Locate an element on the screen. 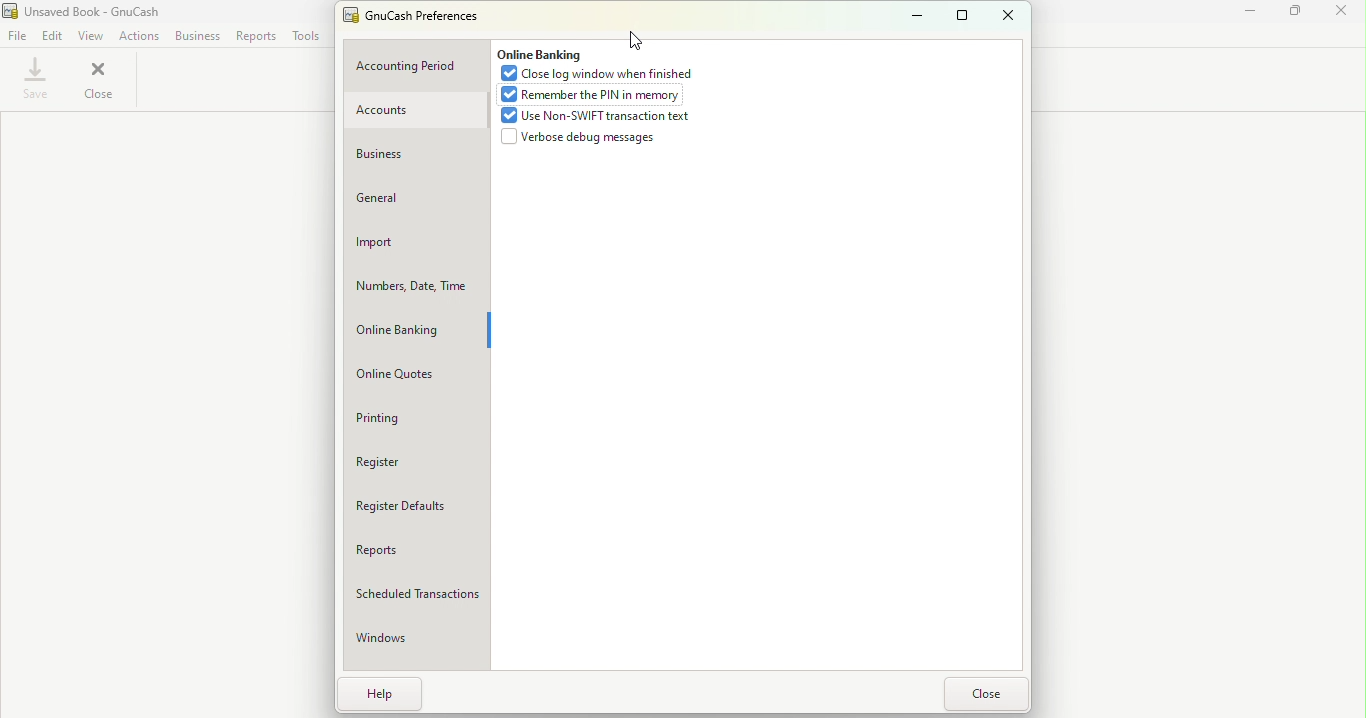 Image resolution: width=1366 pixels, height=718 pixels. minimize is located at coordinates (913, 13).